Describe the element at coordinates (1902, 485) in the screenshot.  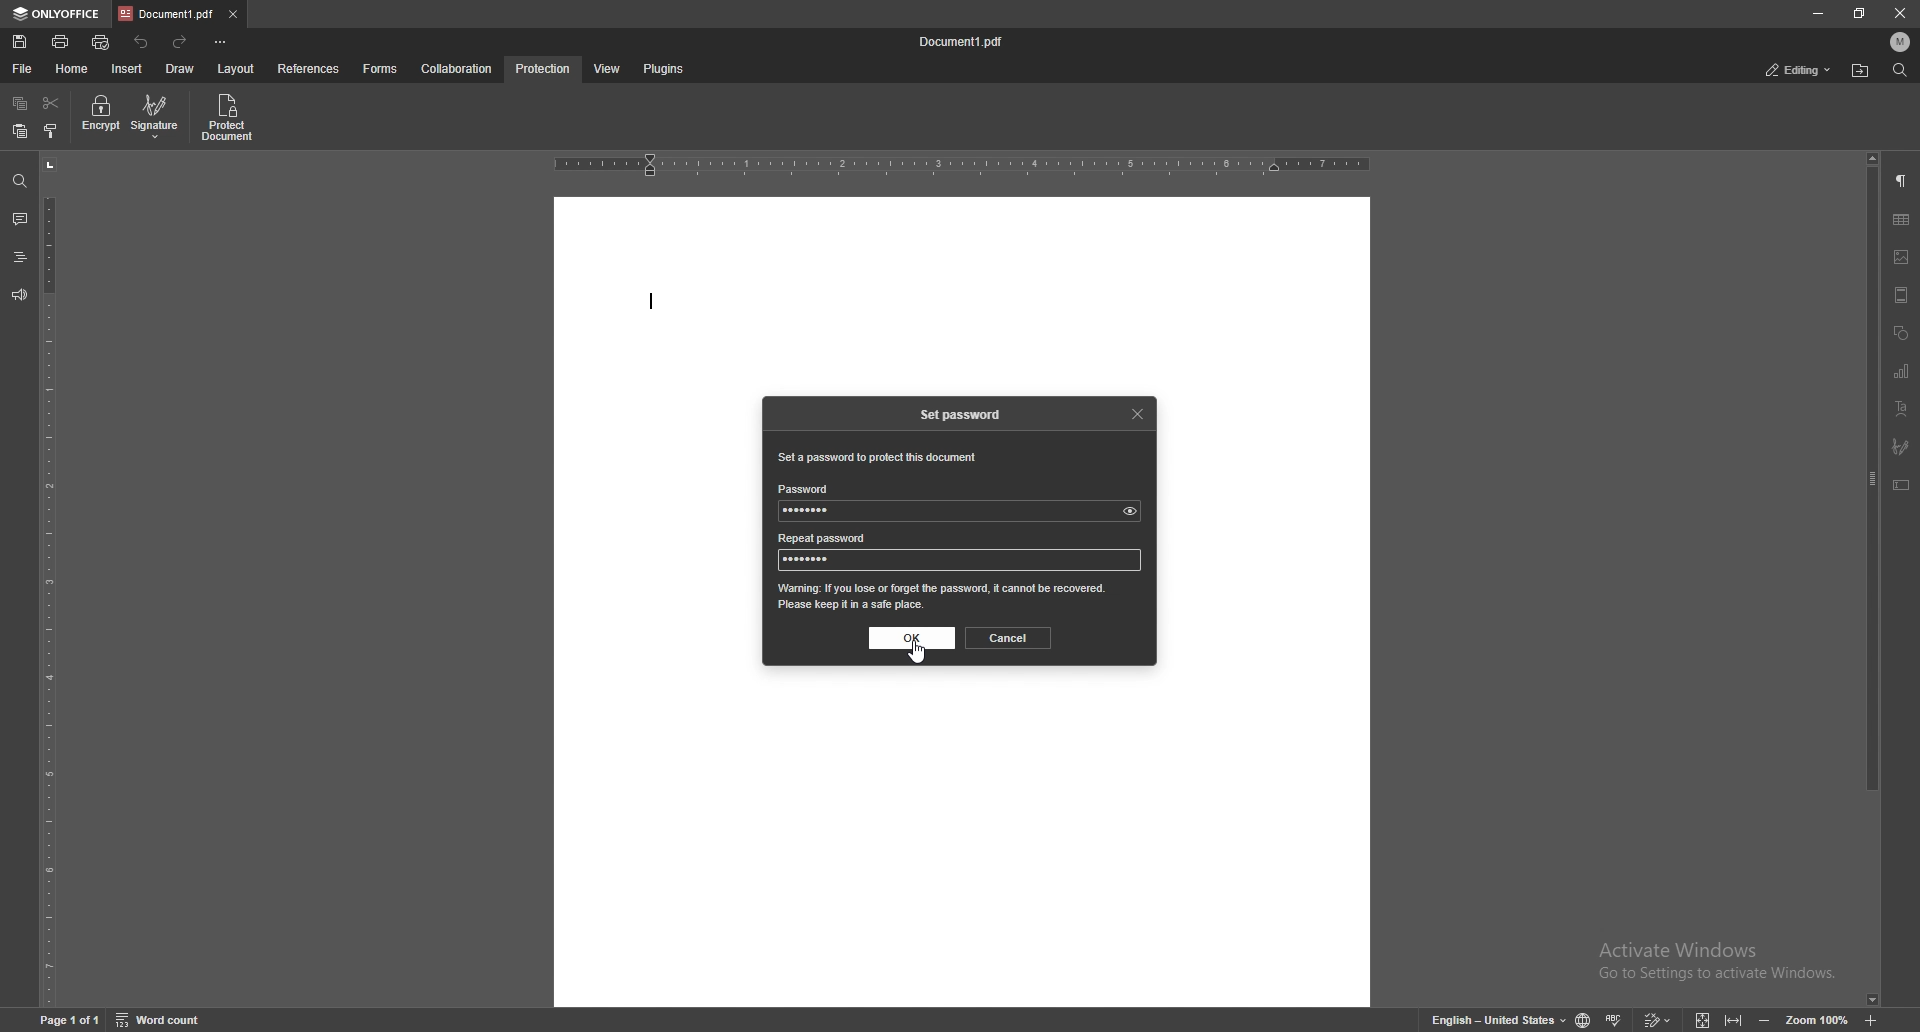
I see `text box` at that location.